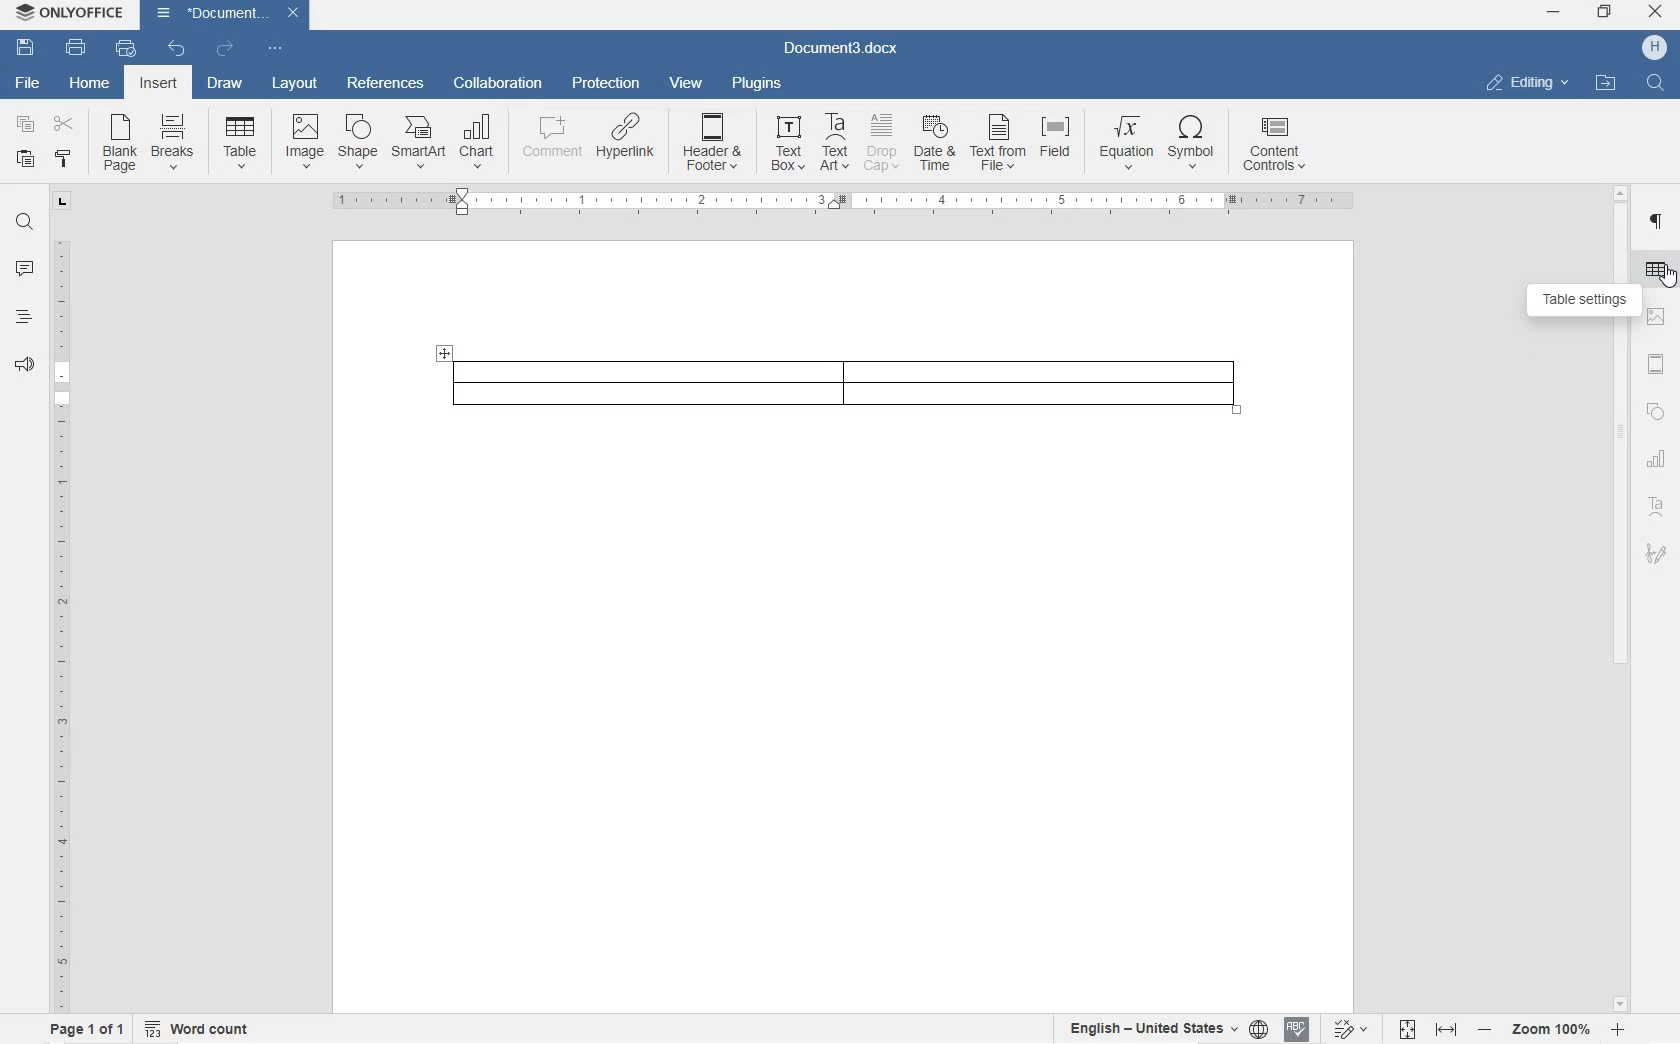 The image size is (1680, 1044). I want to click on cursor, so click(1670, 283).